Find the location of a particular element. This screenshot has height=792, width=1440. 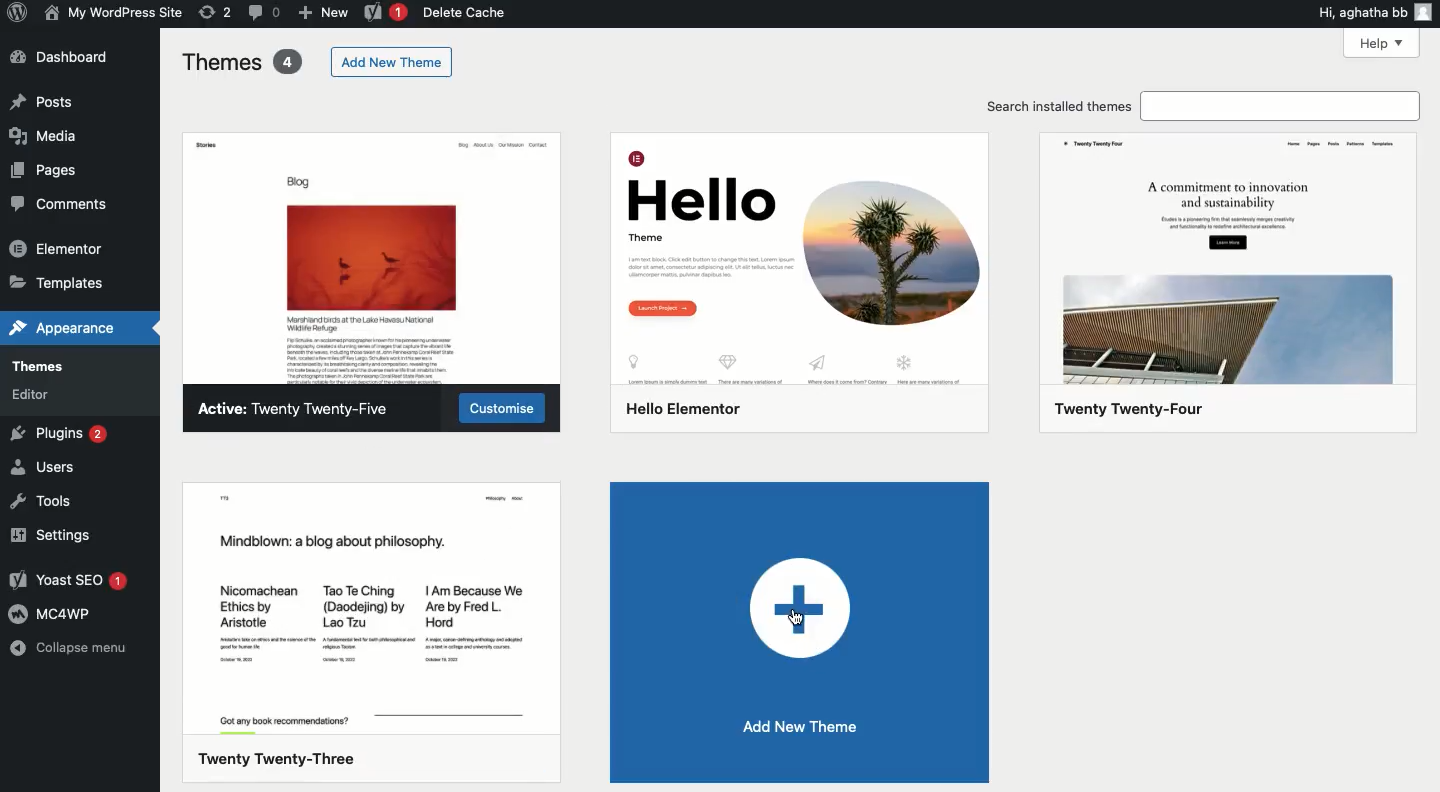

Add new theme is located at coordinates (800, 630).